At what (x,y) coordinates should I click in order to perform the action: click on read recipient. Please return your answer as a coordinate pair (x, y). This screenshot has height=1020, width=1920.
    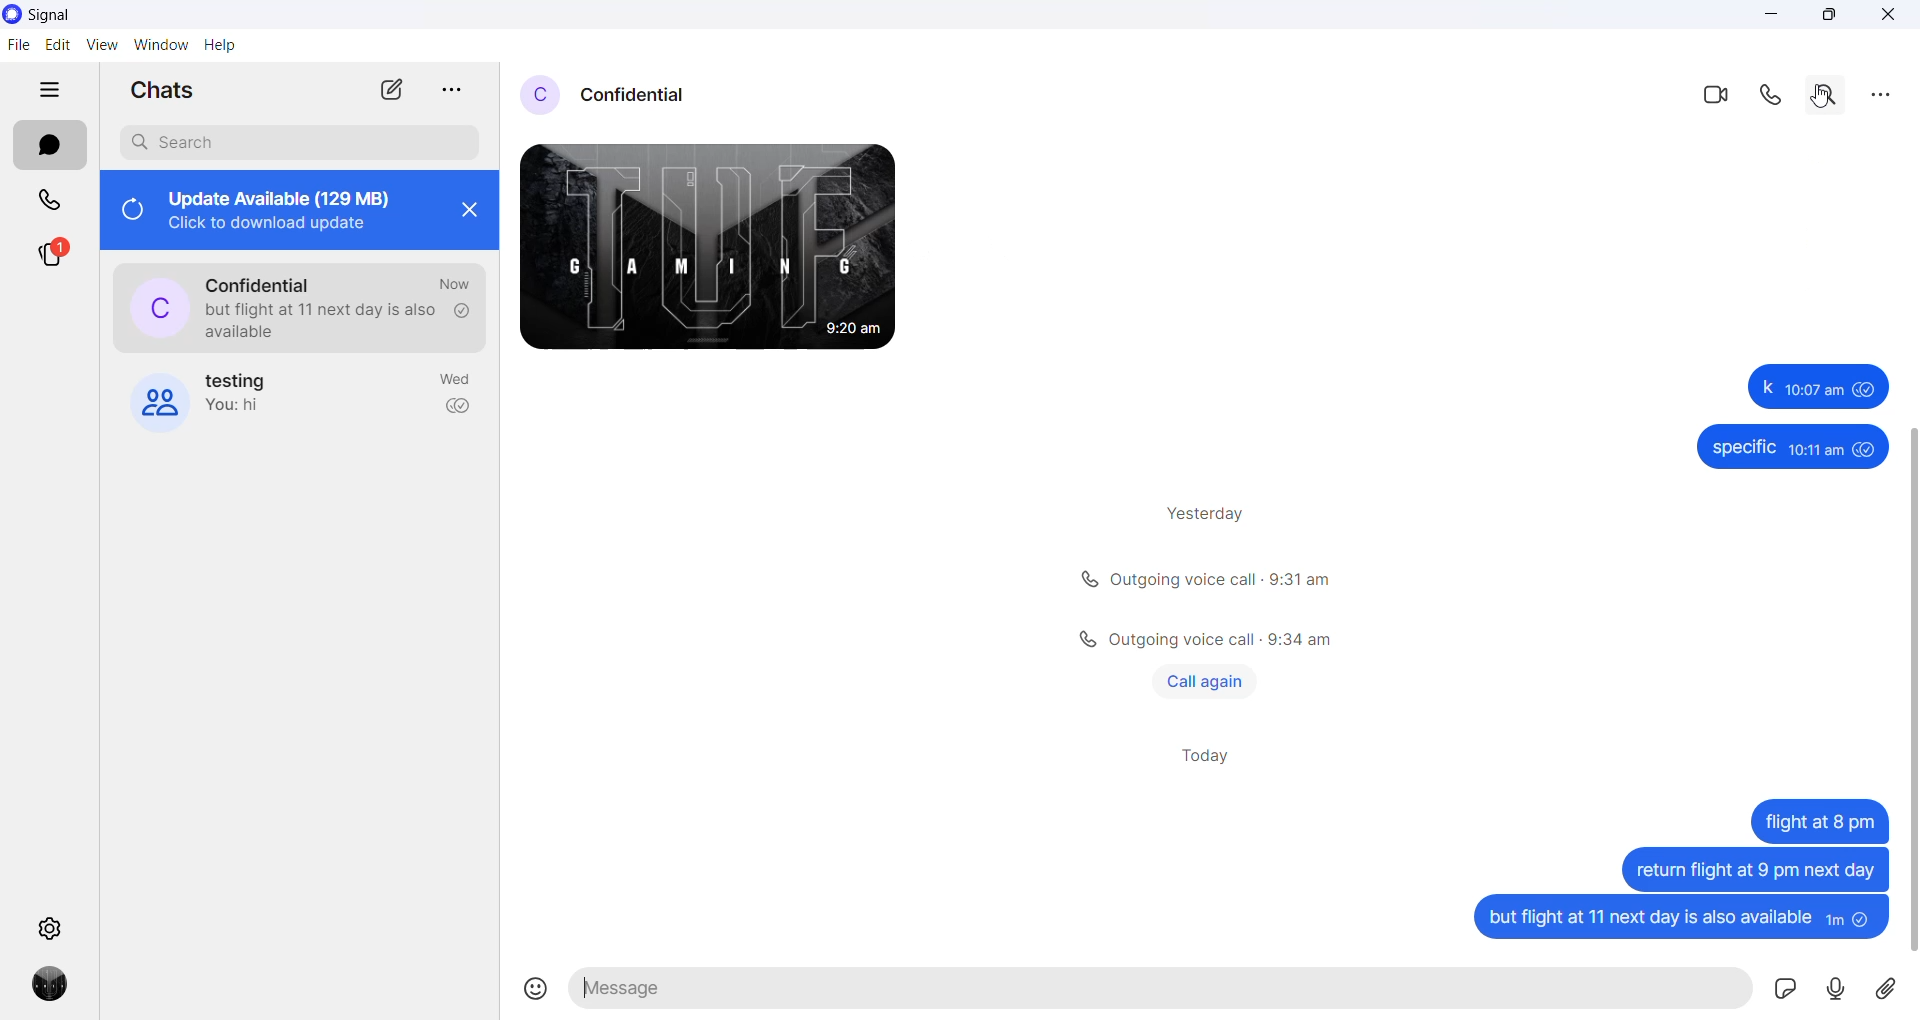
    Looking at the image, I should click on (458, 409).